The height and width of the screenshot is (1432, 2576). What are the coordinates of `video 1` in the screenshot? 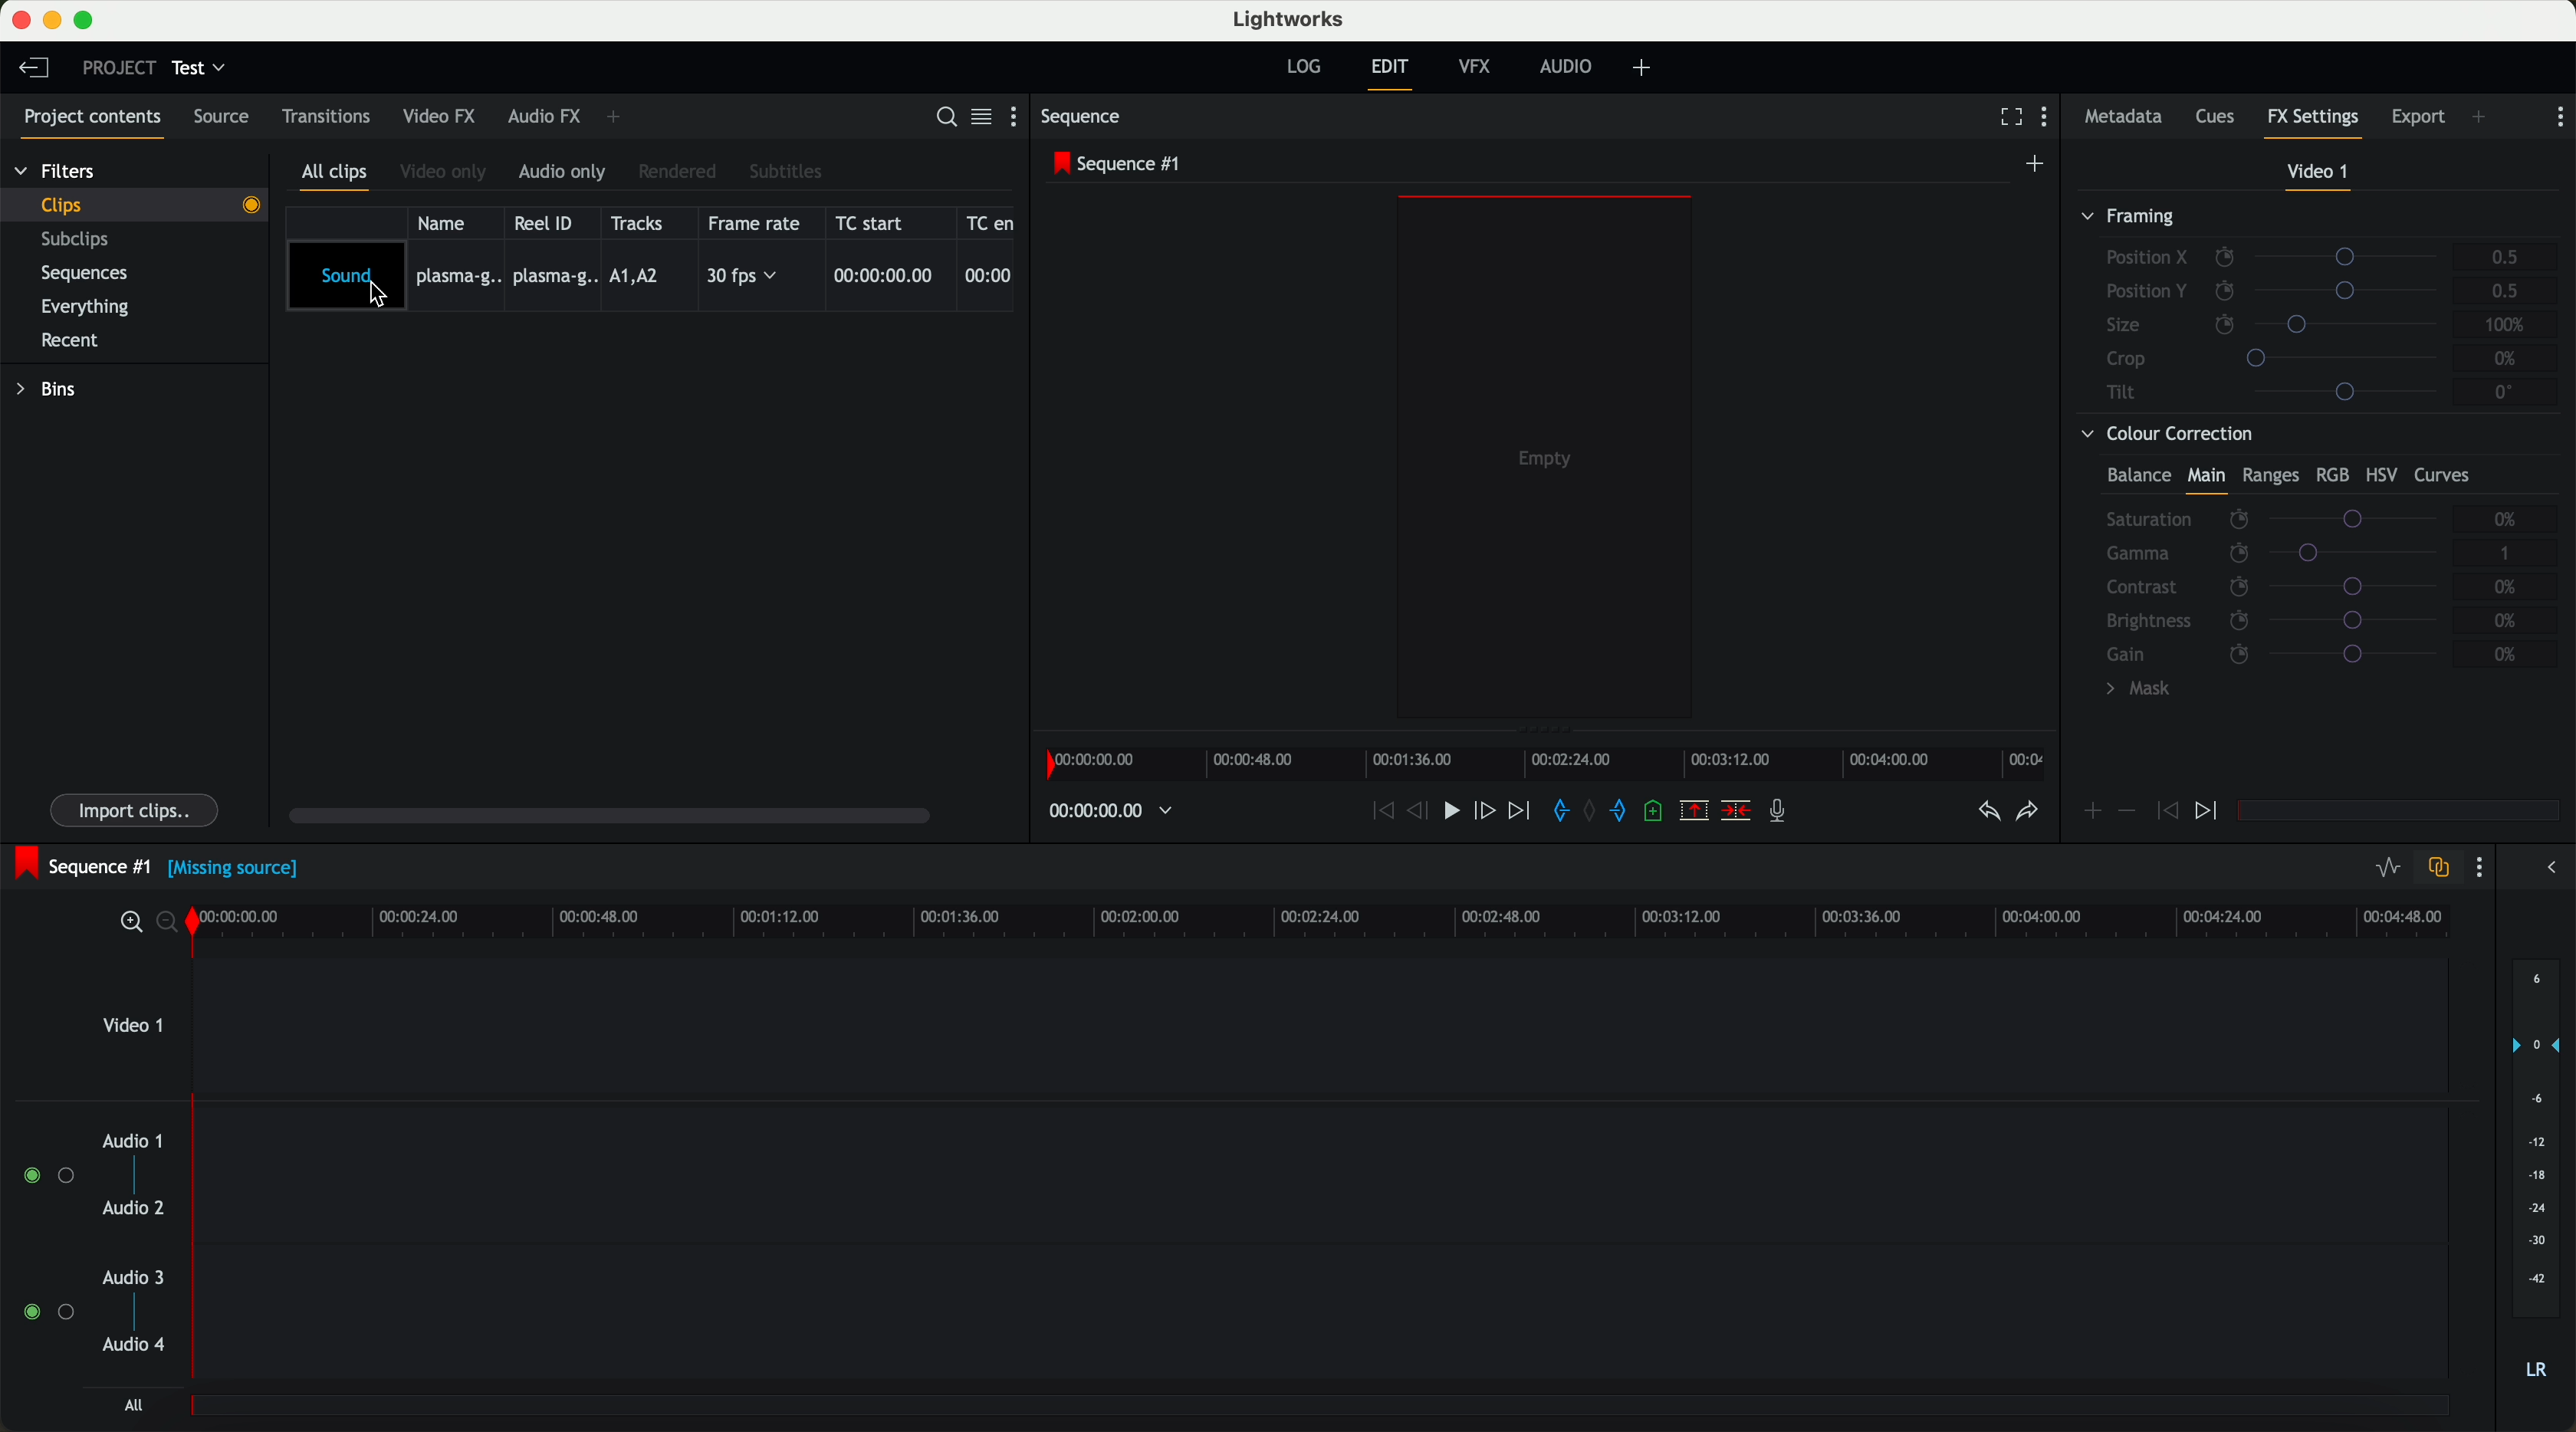 It's located at (1264, 1025).